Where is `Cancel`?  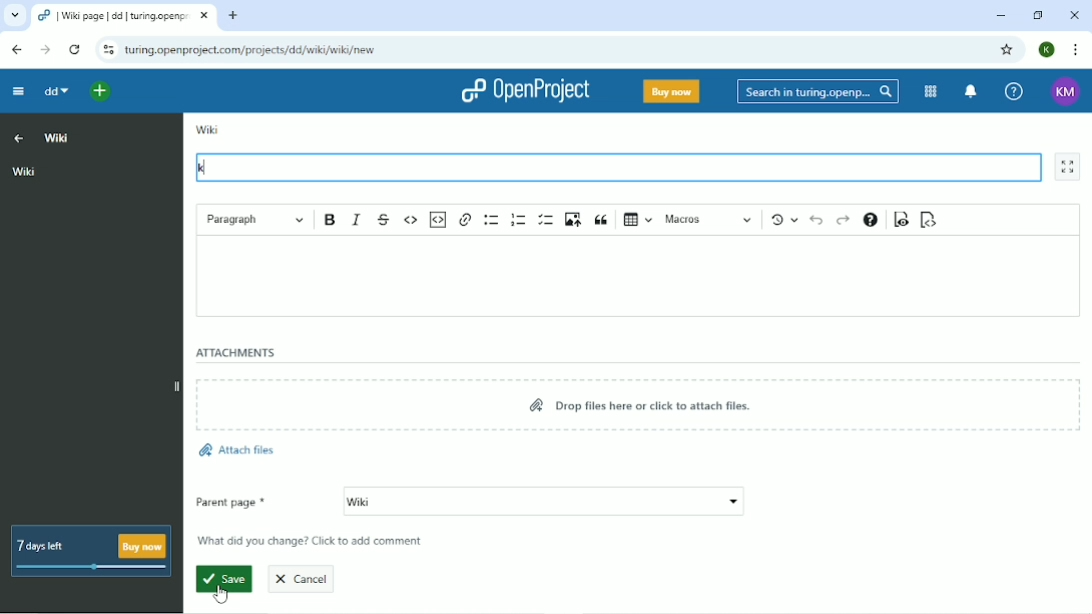
Cancel is located at coordinates (299, 579).